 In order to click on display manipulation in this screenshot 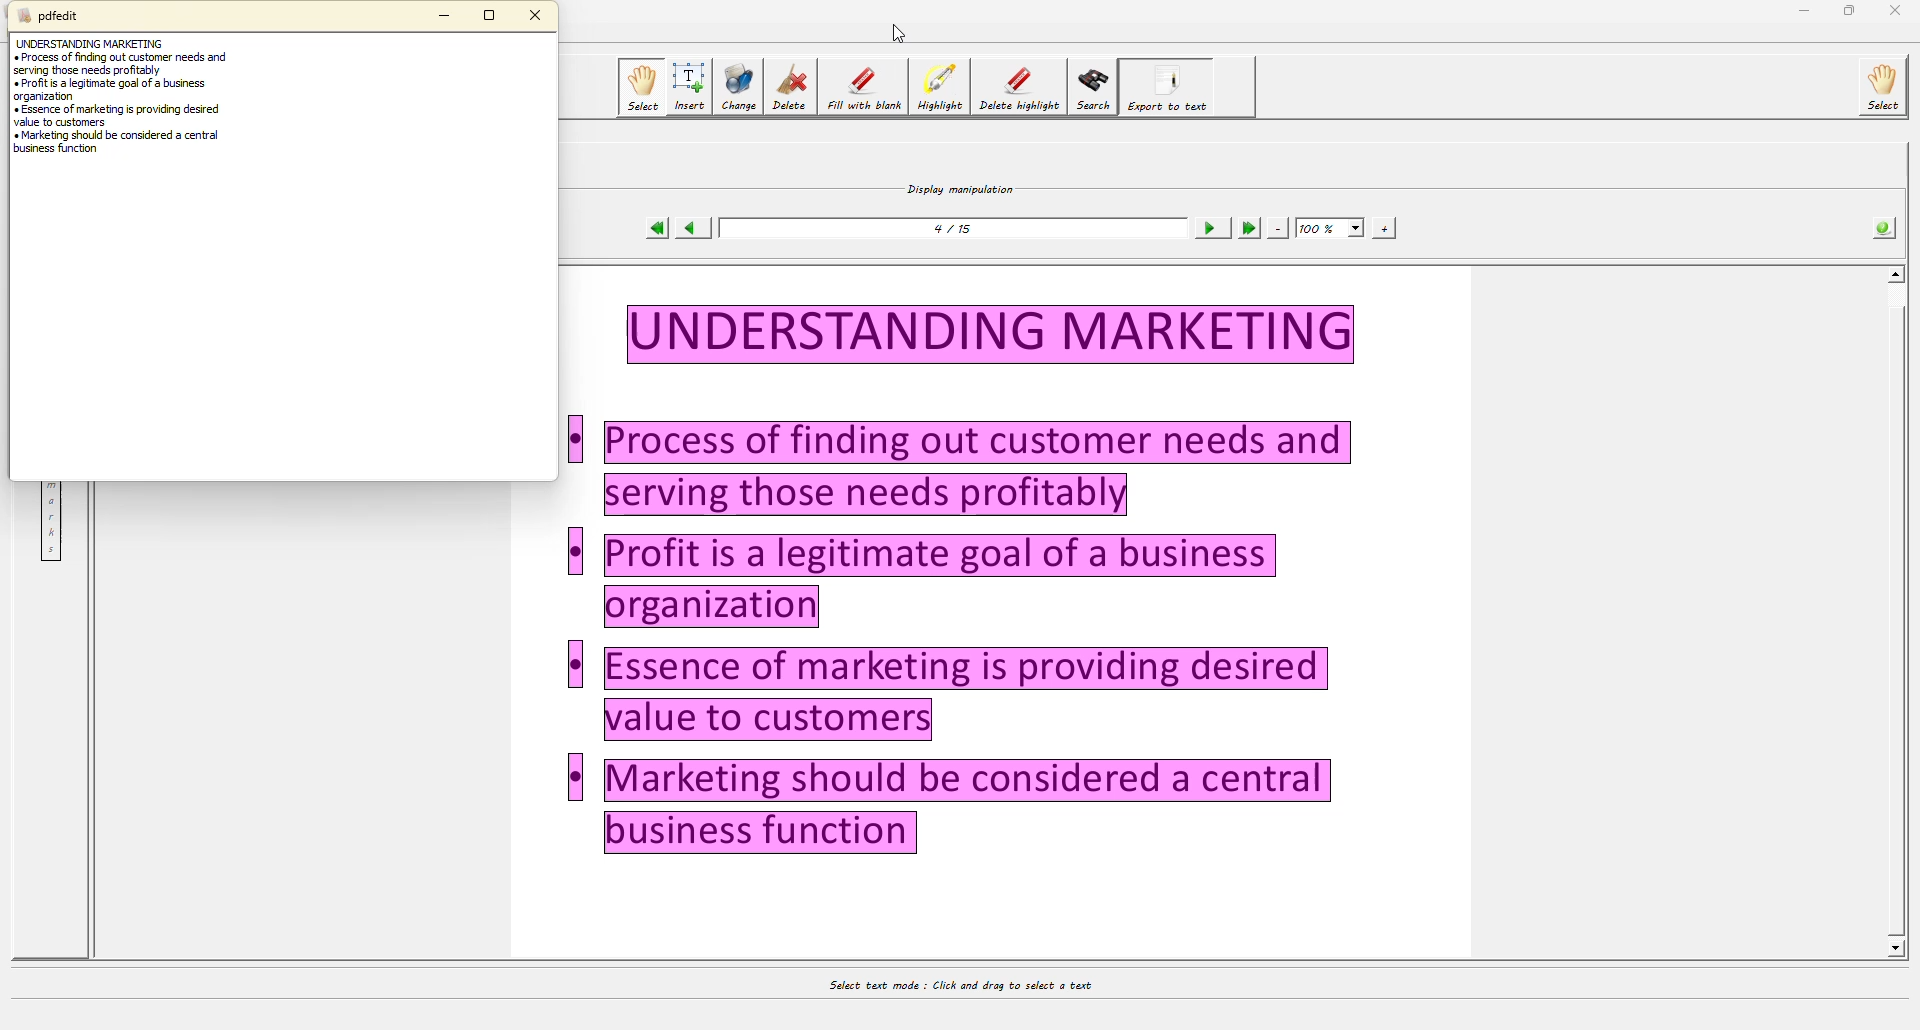, I will do `click(958, 186)`.